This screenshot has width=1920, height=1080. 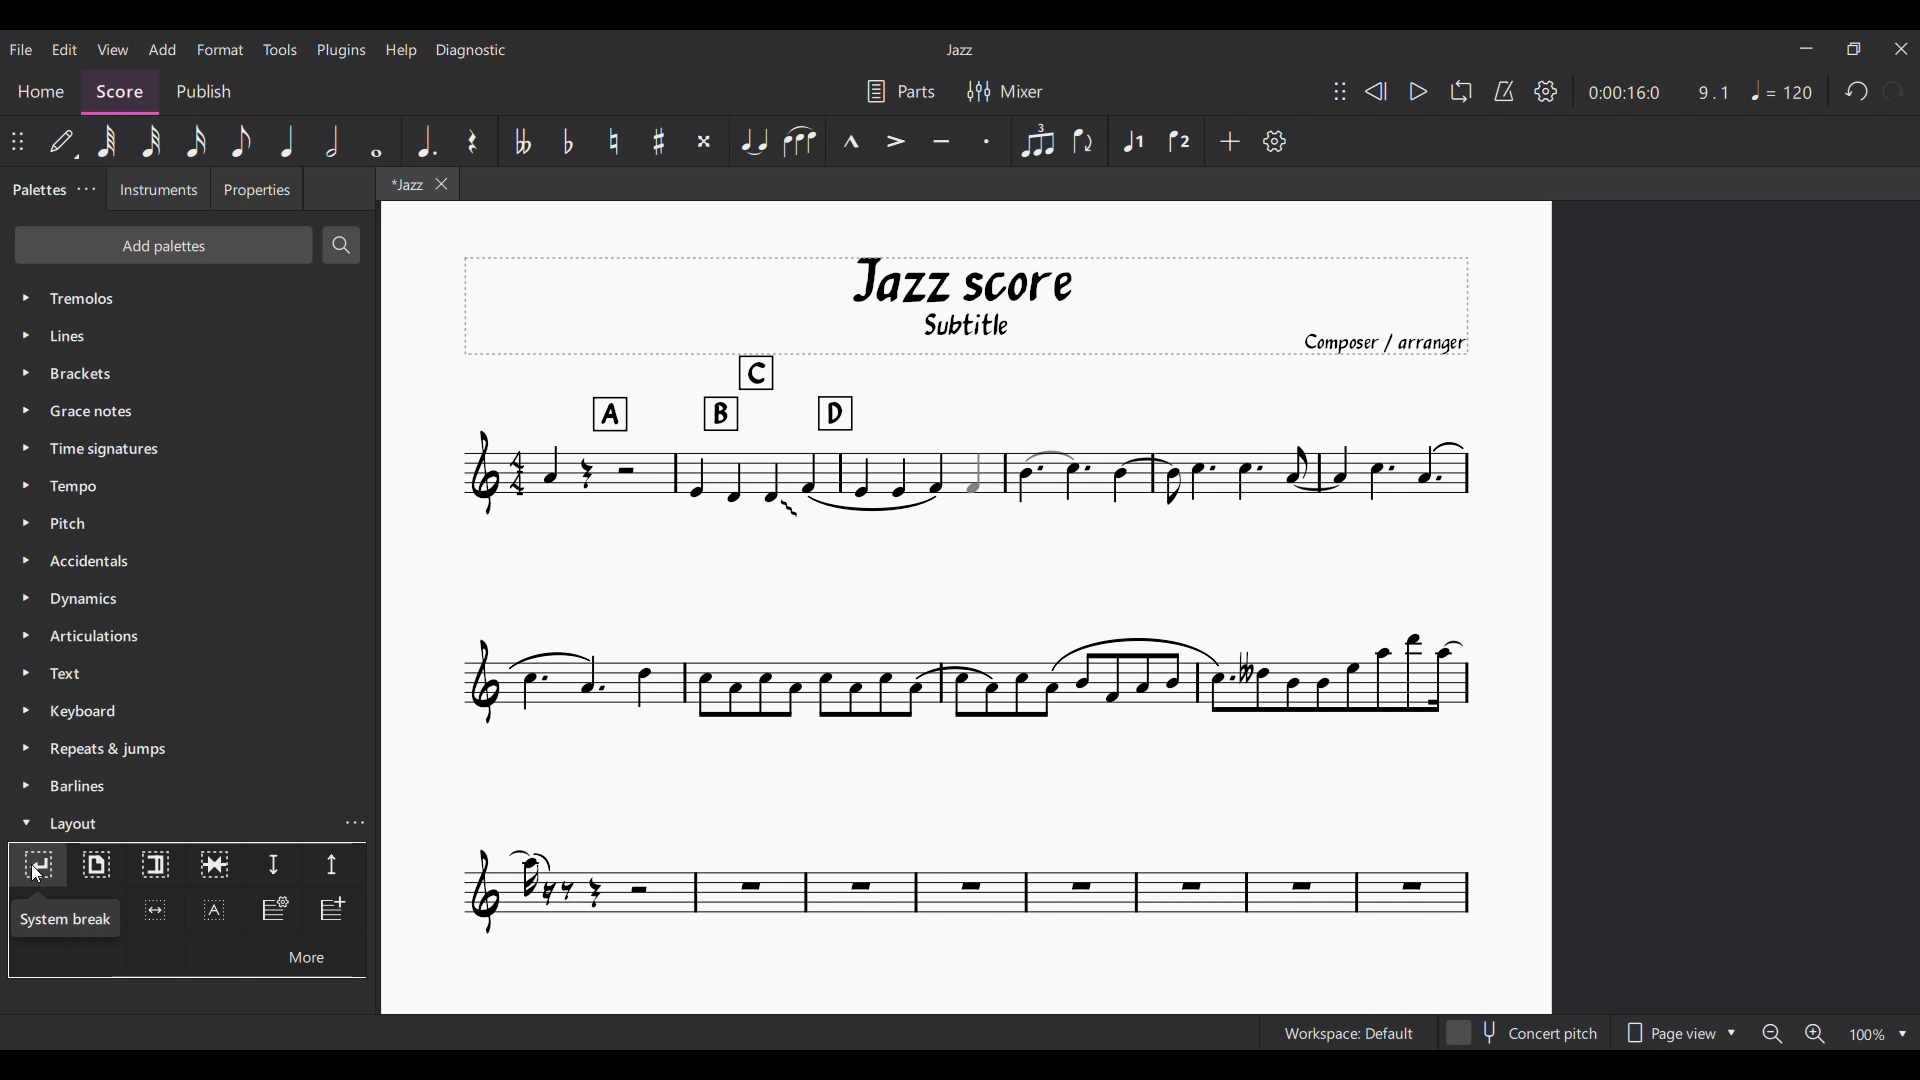 I want to click on Tremolos, so click(x=191, y=298).